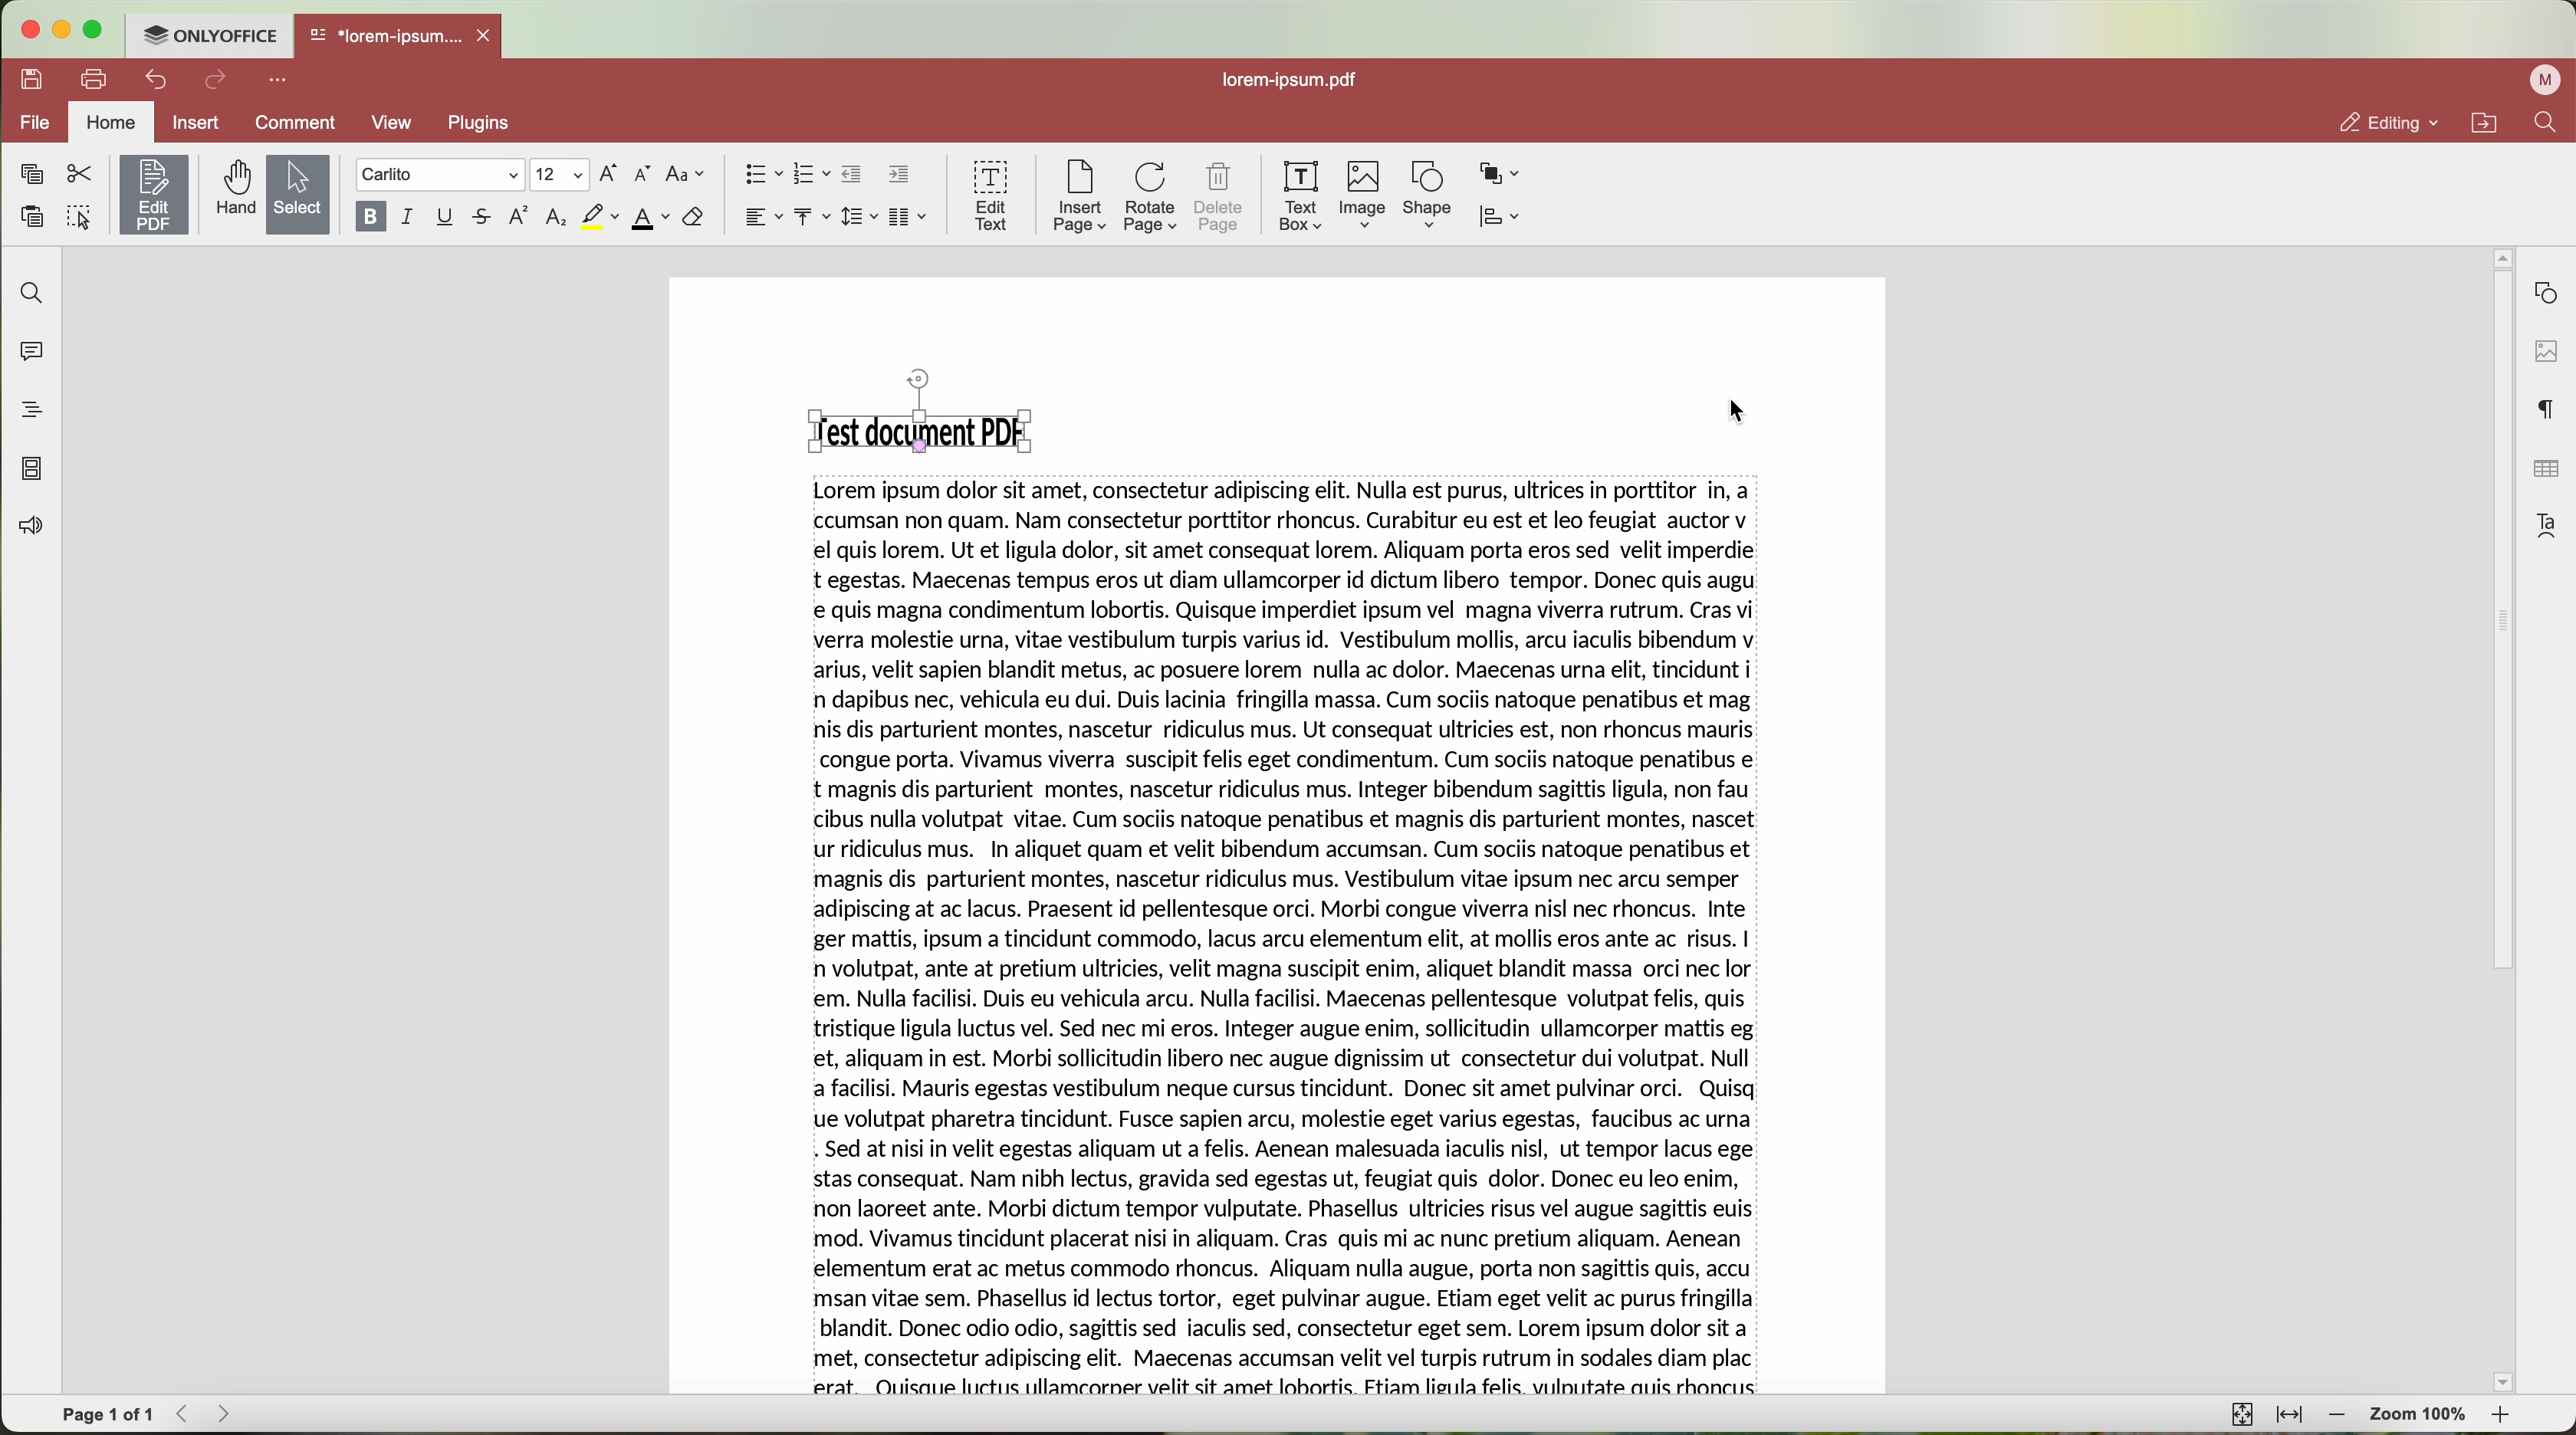 The height and width of the screenshot is (1435, 2576). I want to click on undo, so click(153, 81).